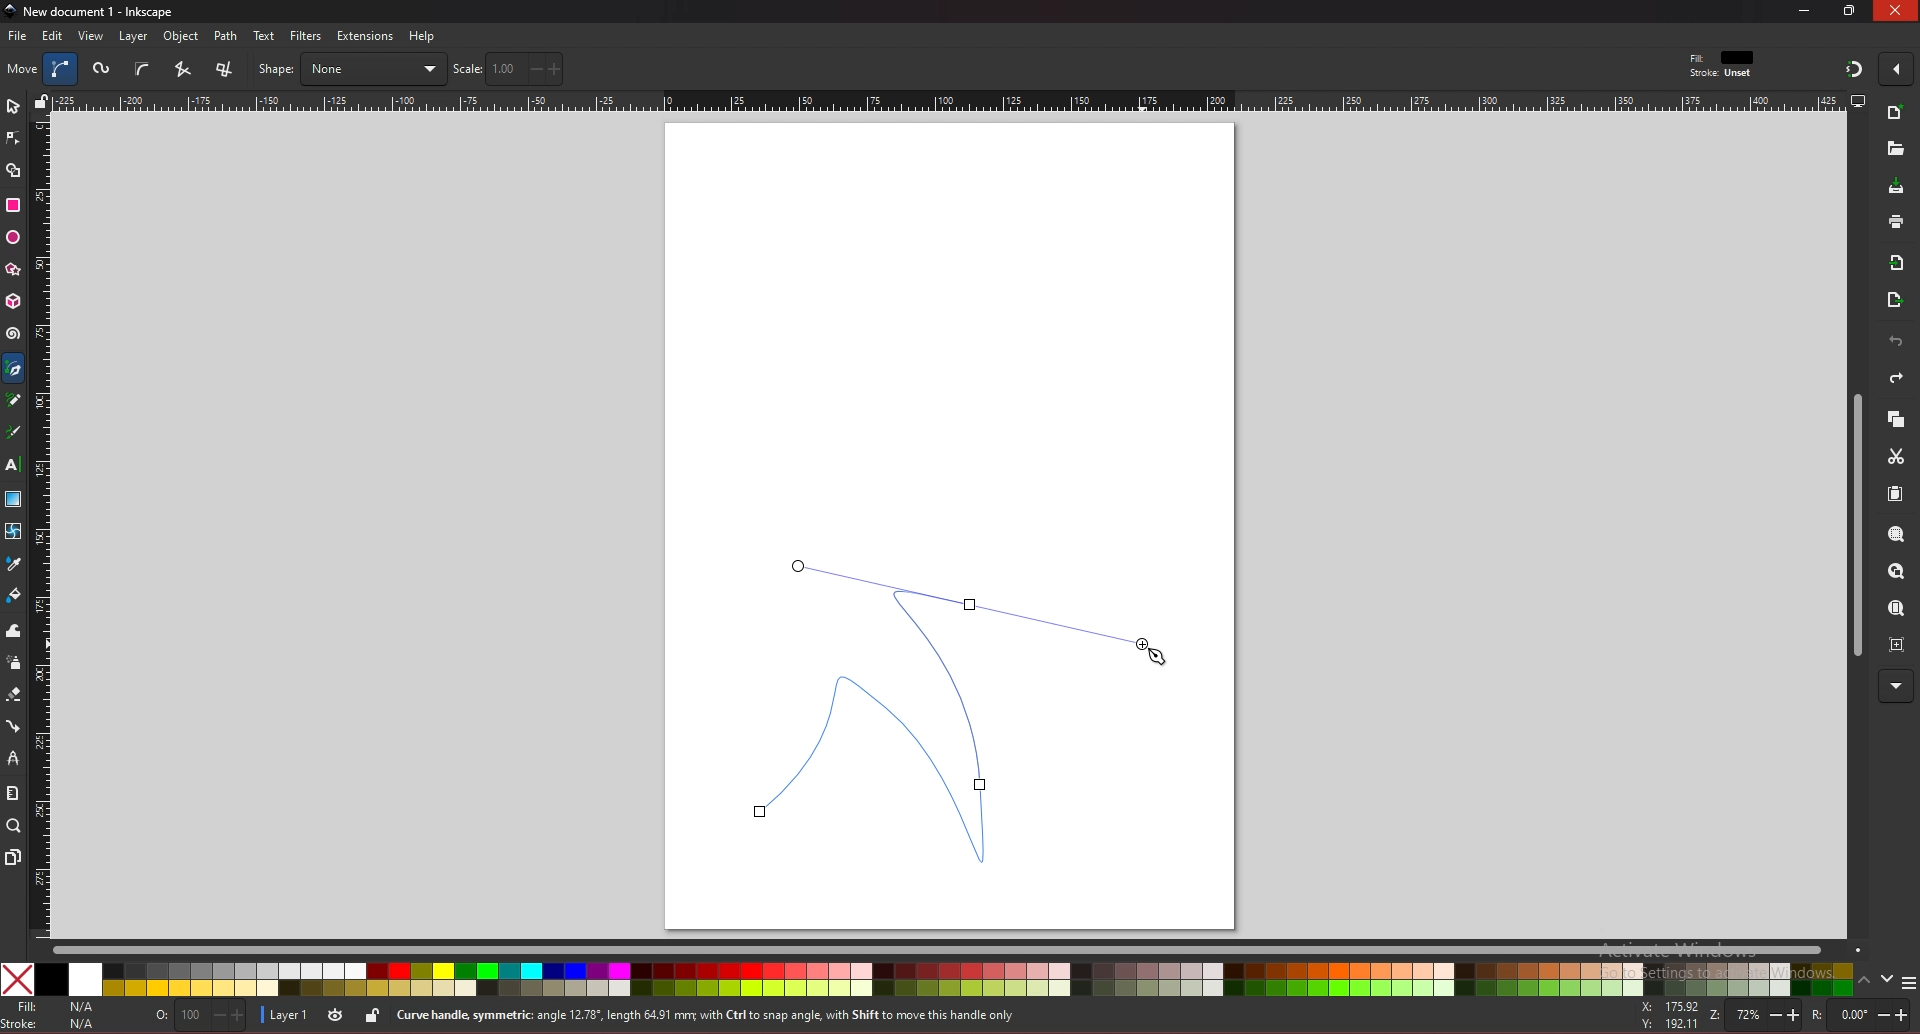 Image resolution: width=1920 pixels, height=1034 pixels. Describe the element at coordinates (337, 1015) in the screenshot. I see `toggle visibility` at that location.